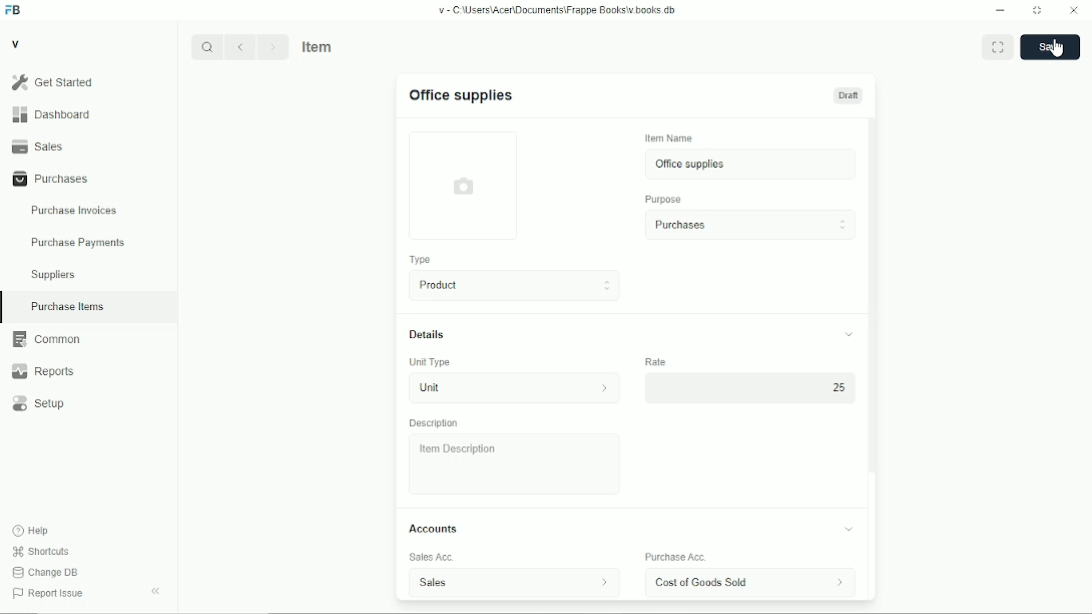 This screenshot has width=1092, height=614. I want to click on toggle expand/collapse, so click(849, 529).